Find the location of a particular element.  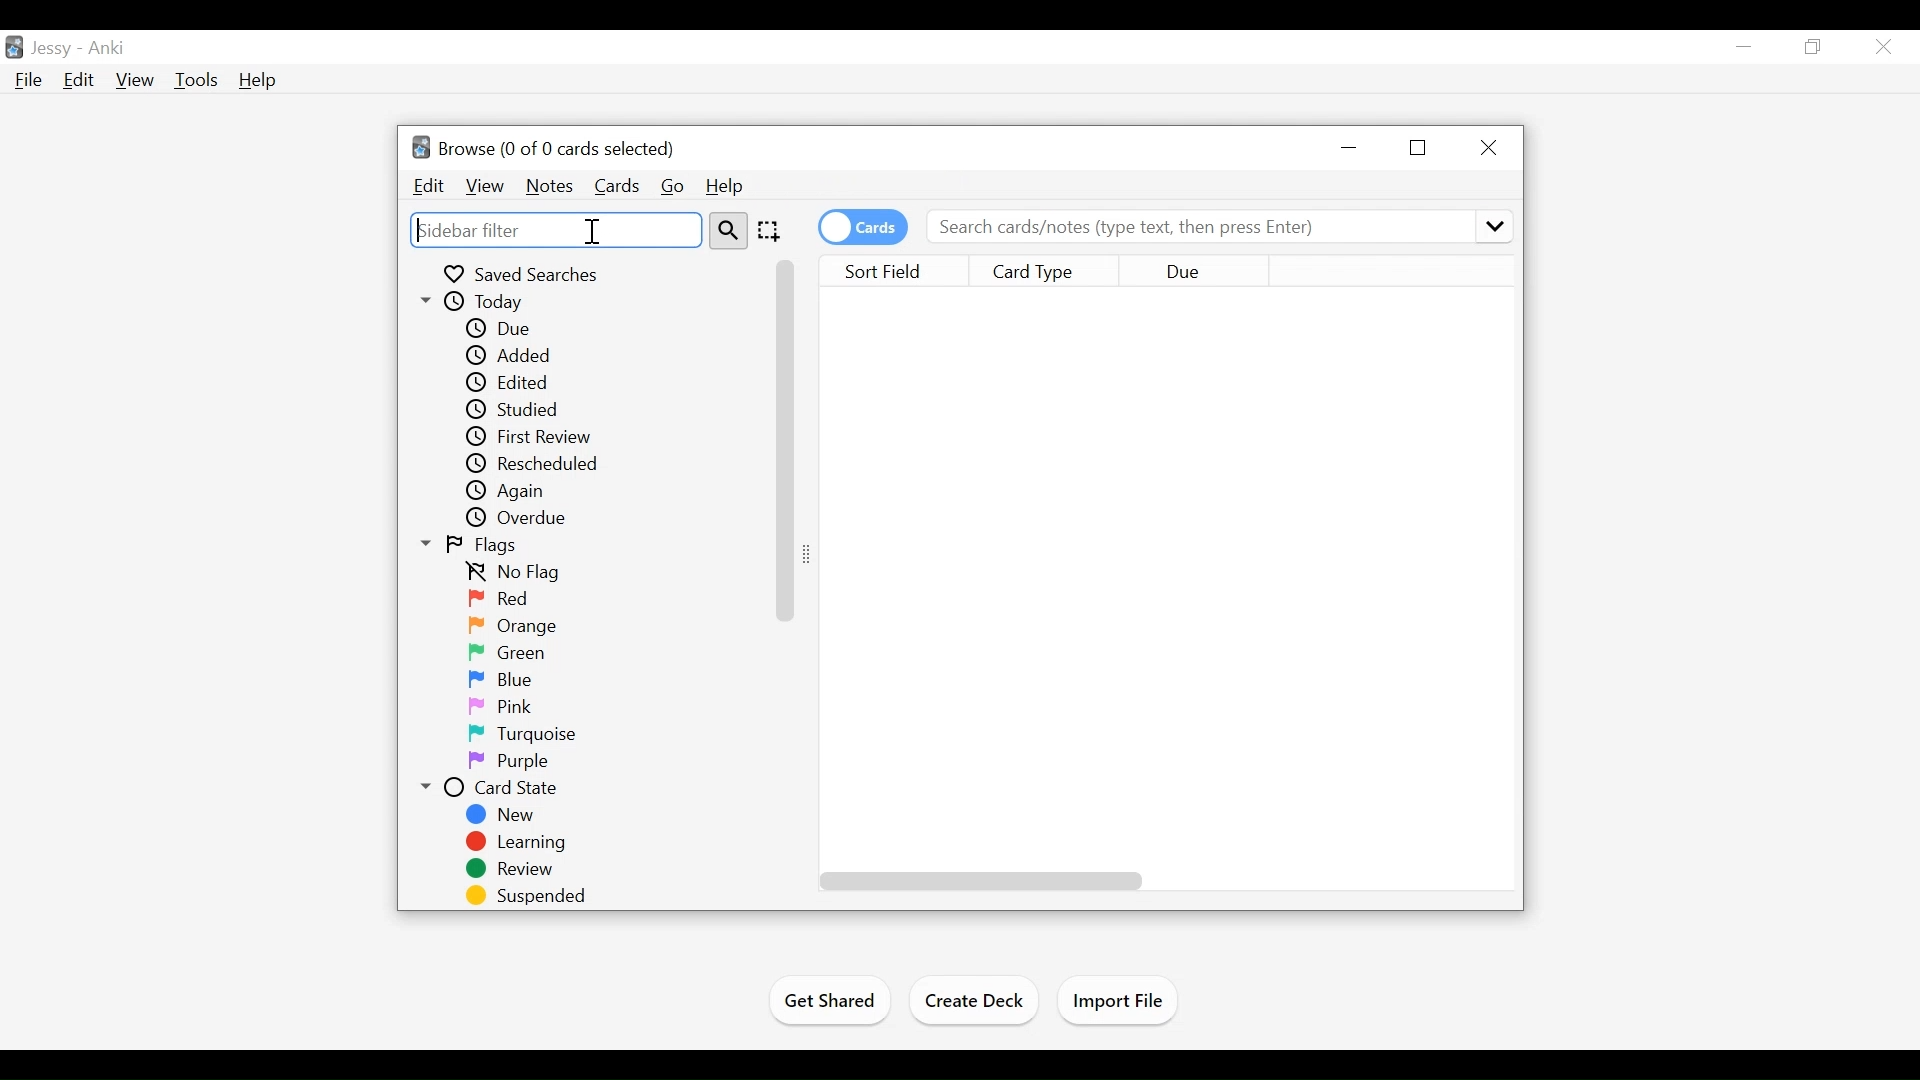

Blue is located at coordinates (513, 681).